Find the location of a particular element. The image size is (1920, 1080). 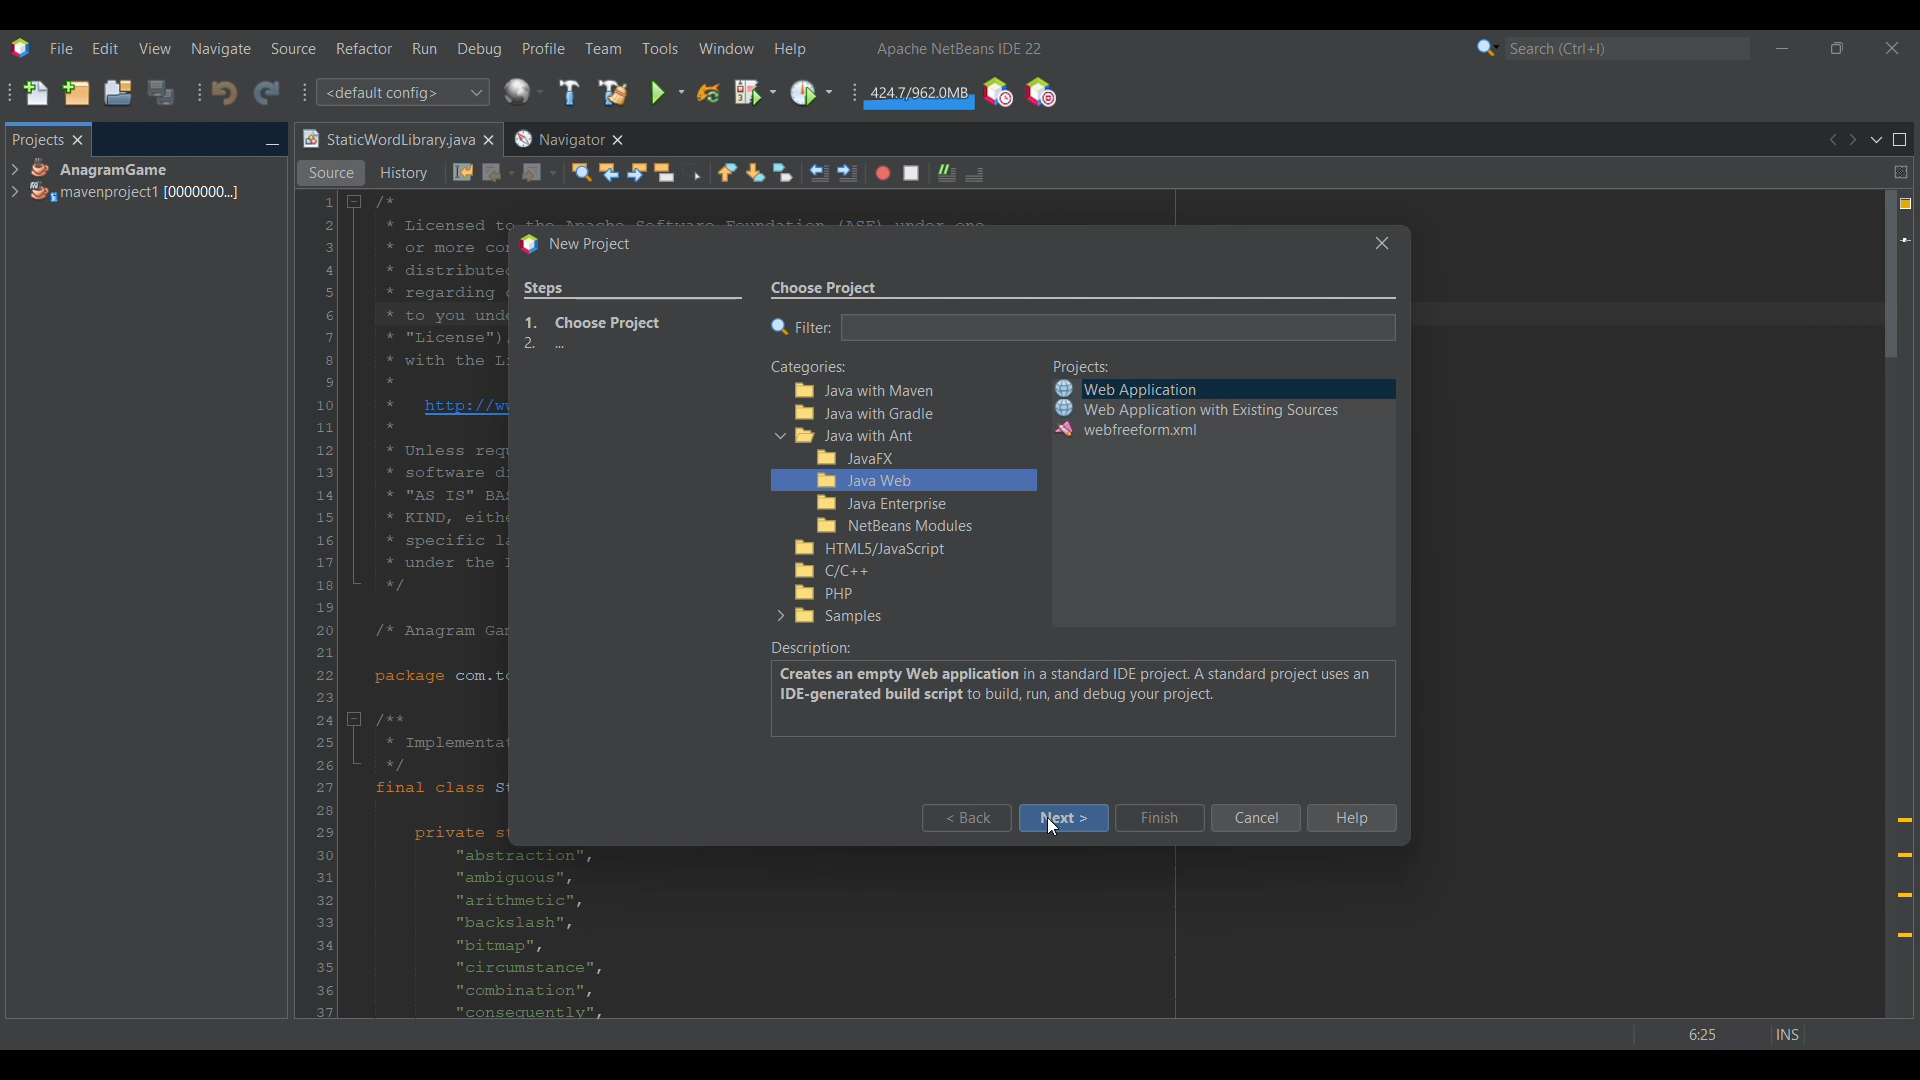

Software logo is located at coordinates (20, 48).